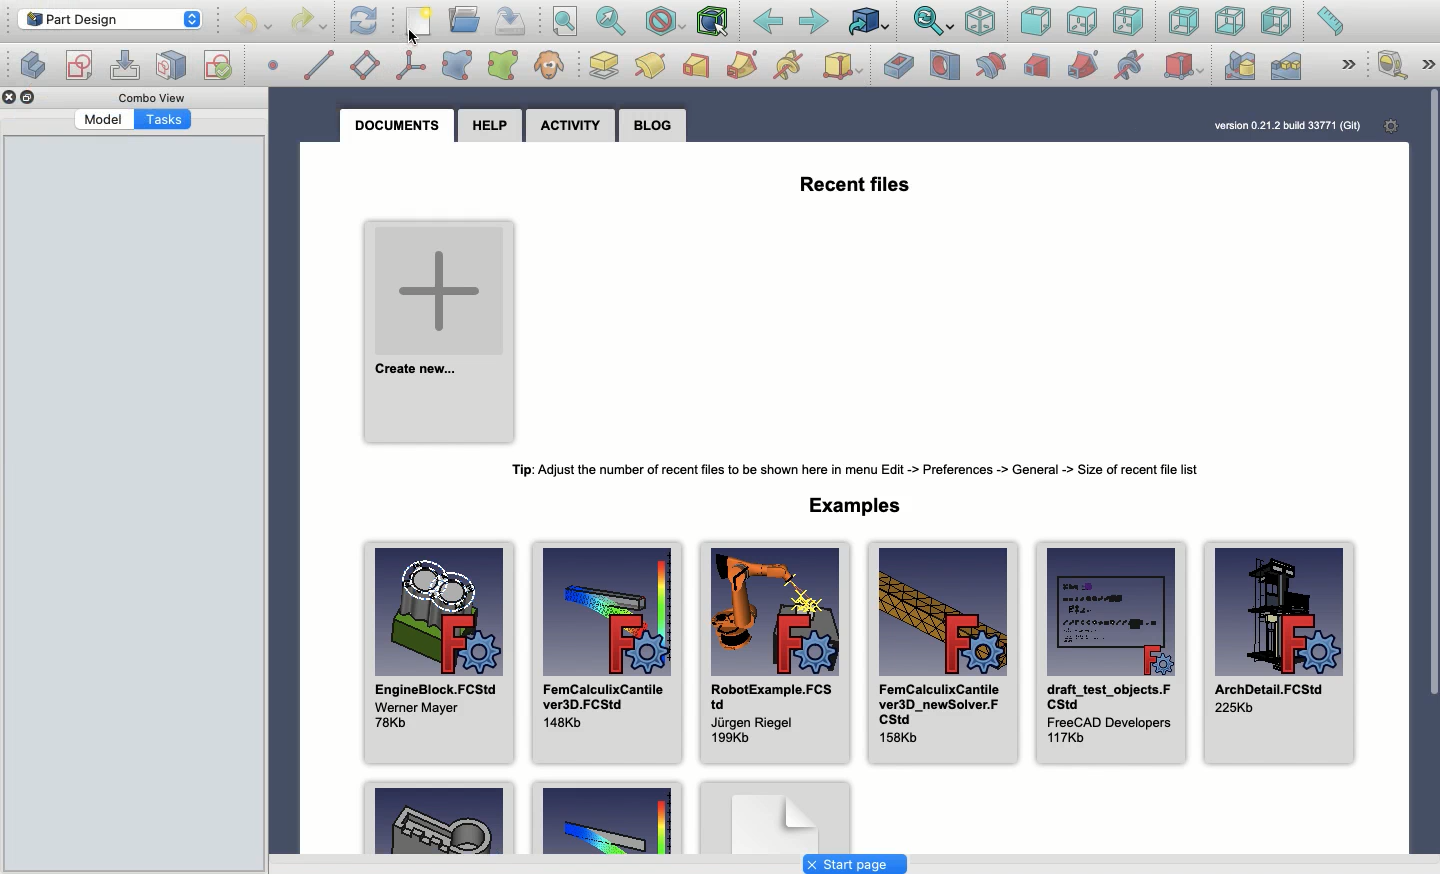 This screenshot has height=874, width=1440. Describe the element at coordinates (312, 21) in the screenshot. I see `Redo` at that location.